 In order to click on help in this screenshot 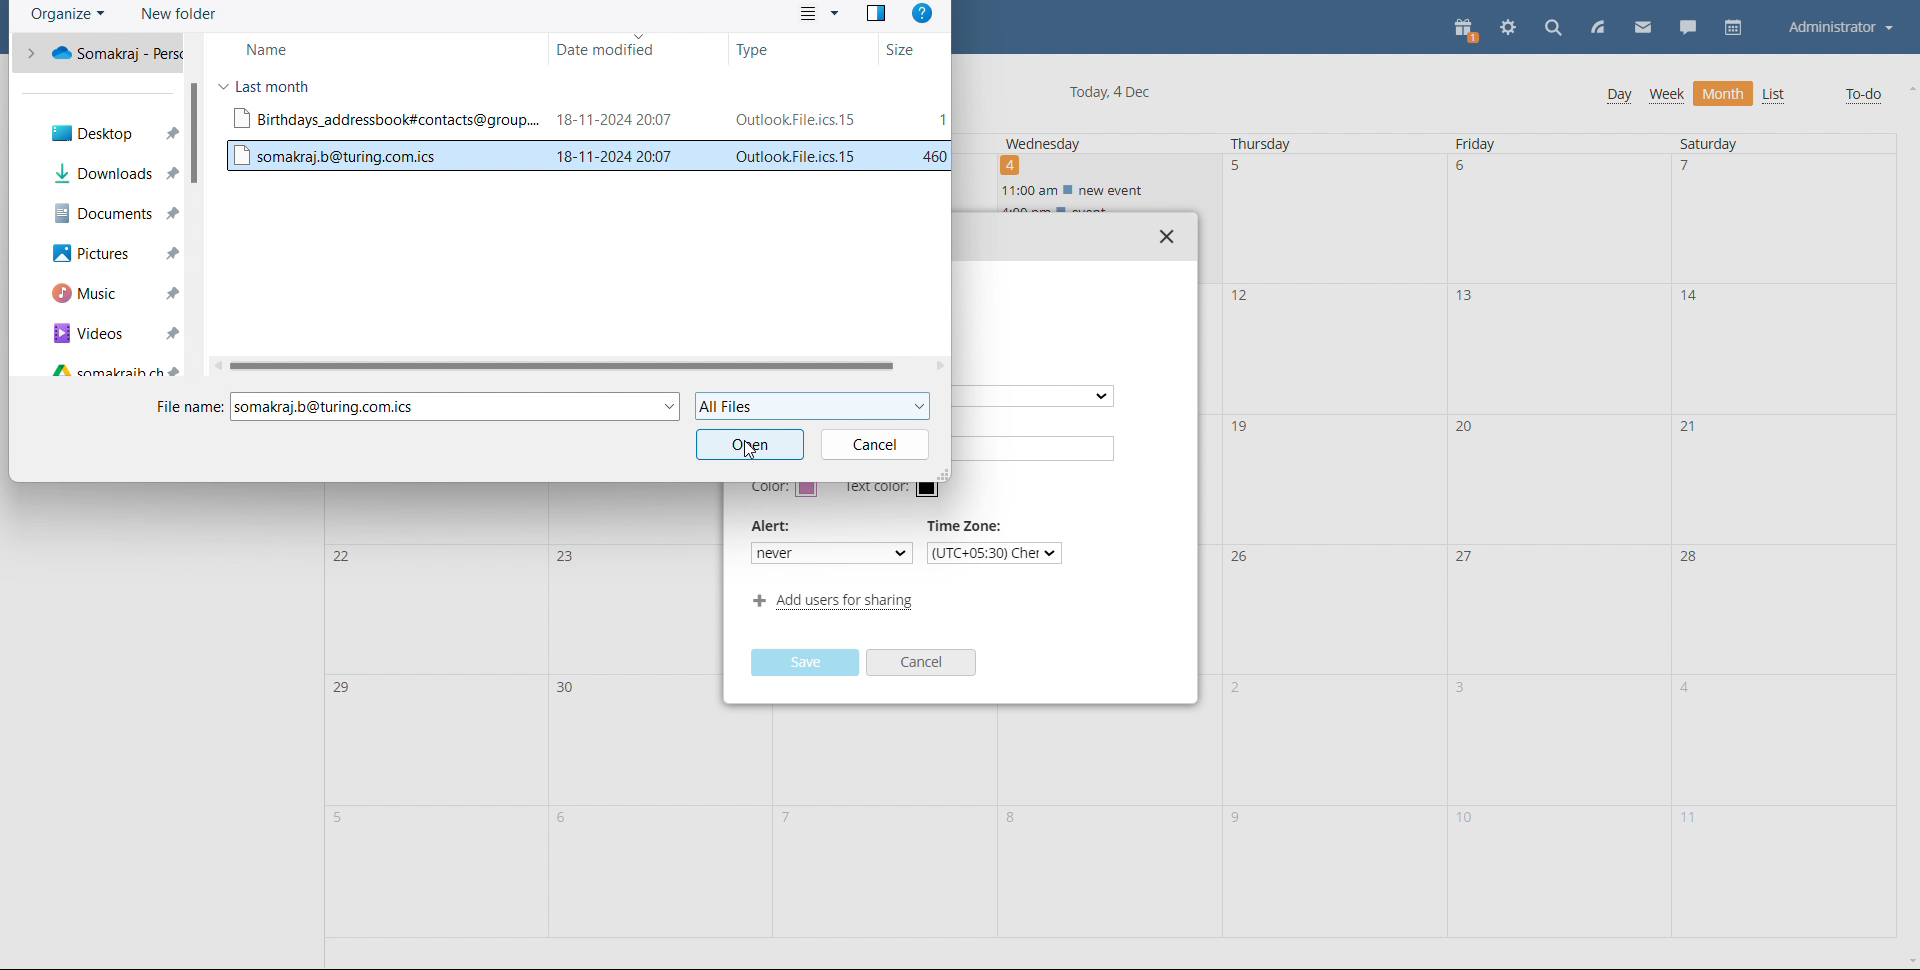, I will do `click(921, 15)`.